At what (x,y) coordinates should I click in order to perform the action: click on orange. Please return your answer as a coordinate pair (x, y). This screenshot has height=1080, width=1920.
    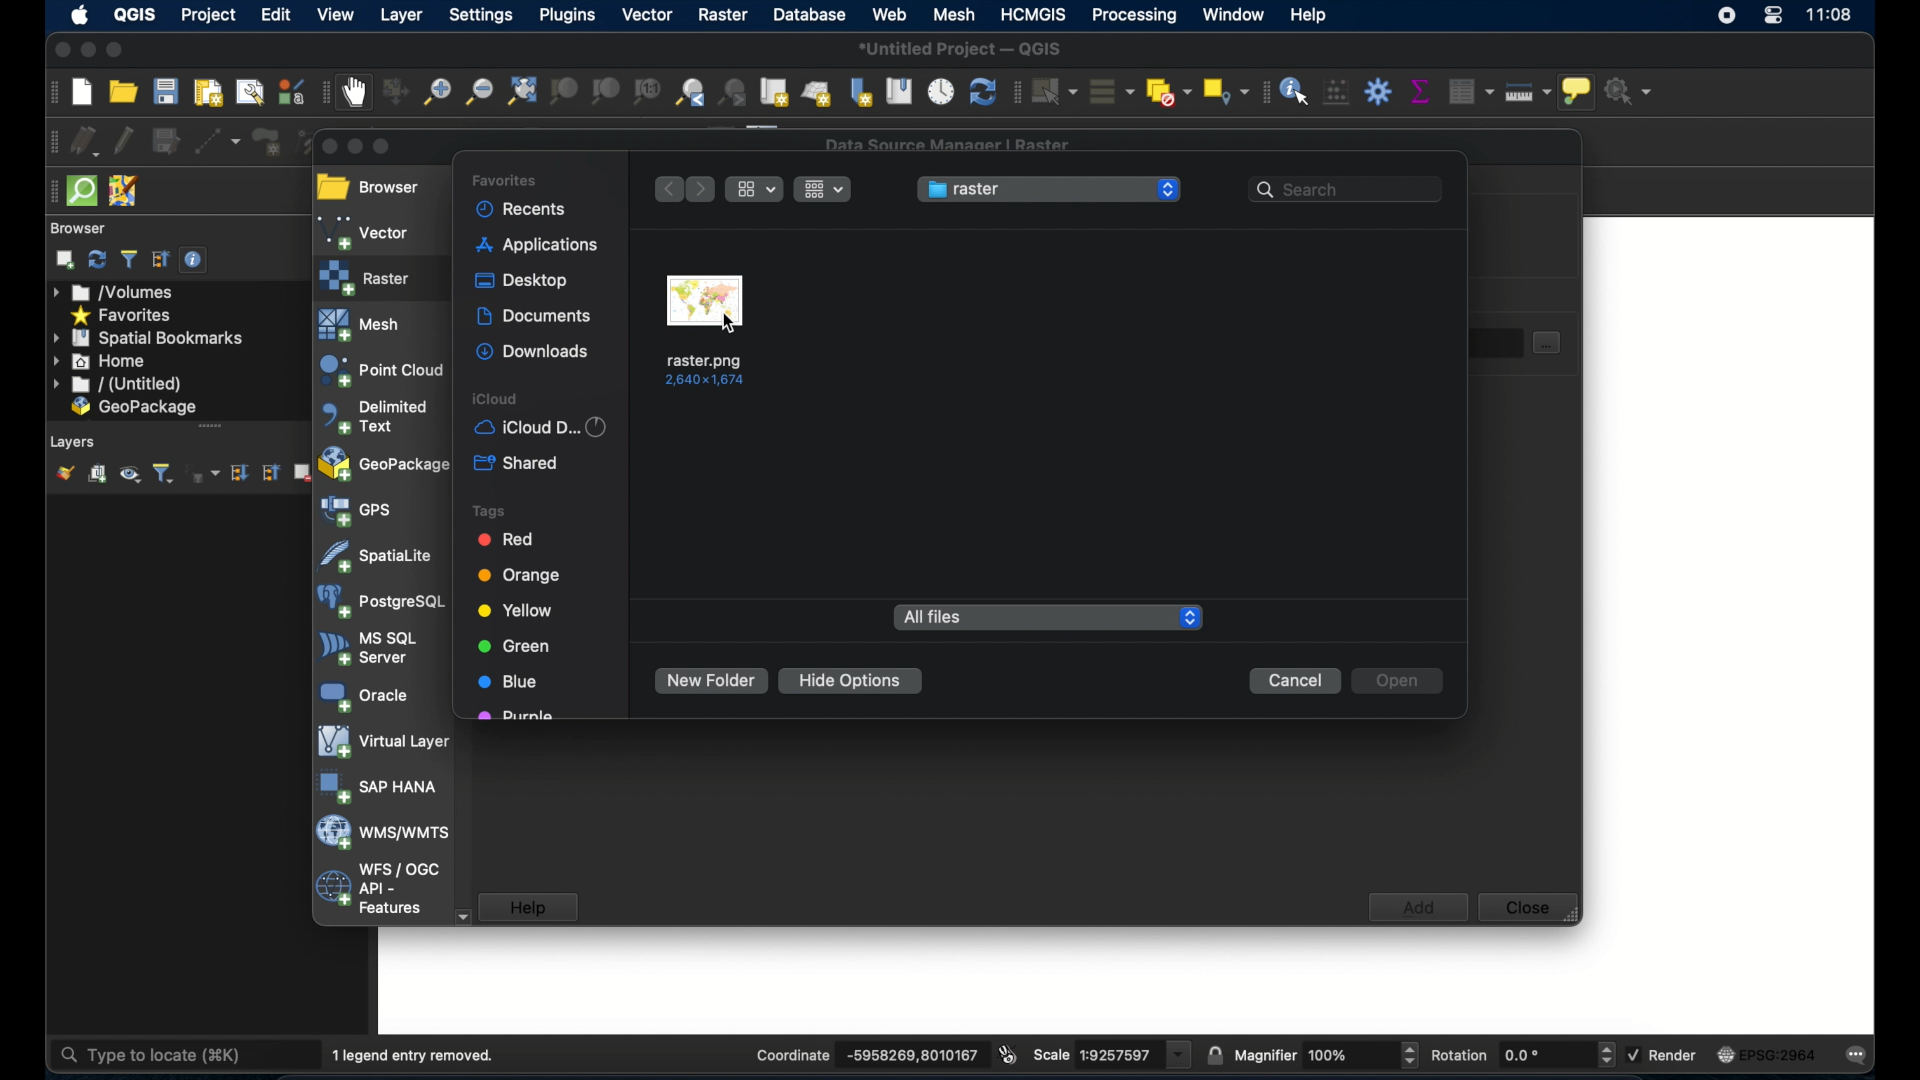
    Looking at the image, I should click on (523, 576).